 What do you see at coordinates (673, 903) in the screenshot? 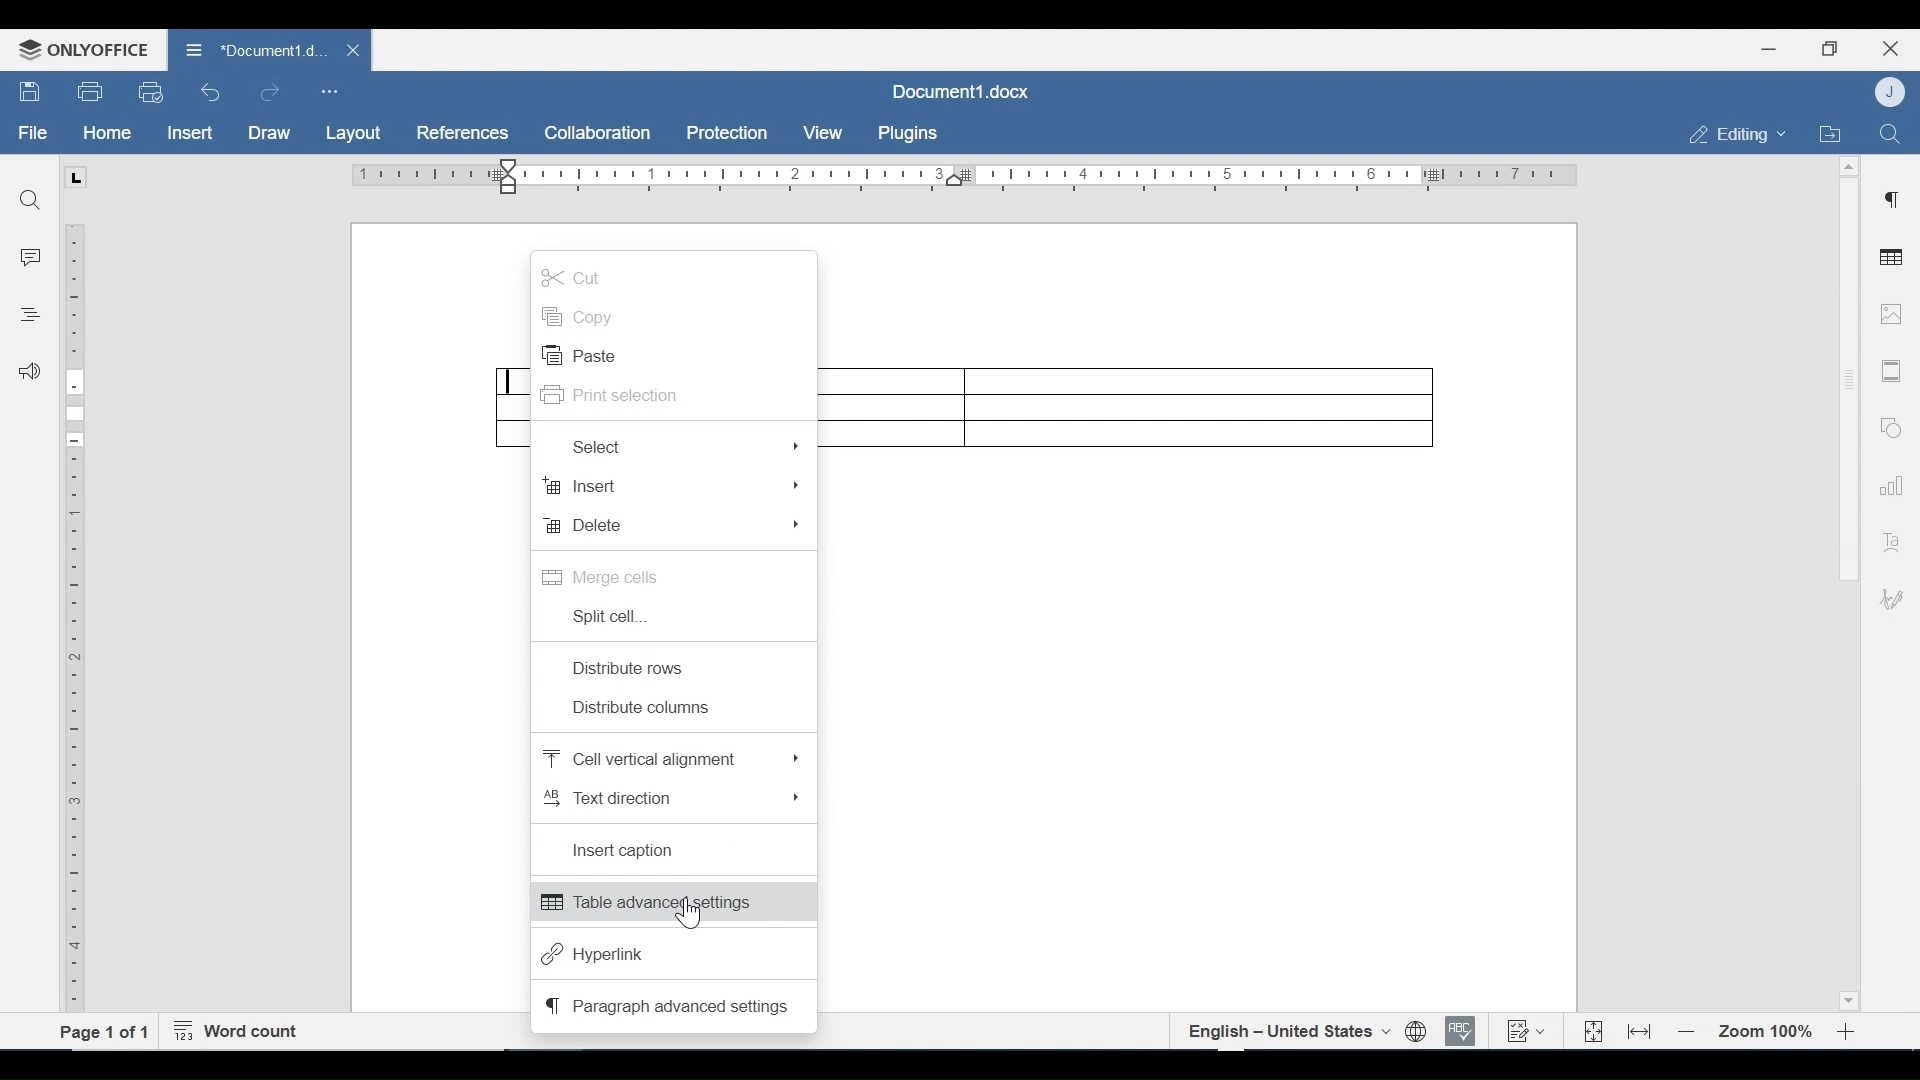
I see `Table advanced settings` at bounding box center [673, 903].